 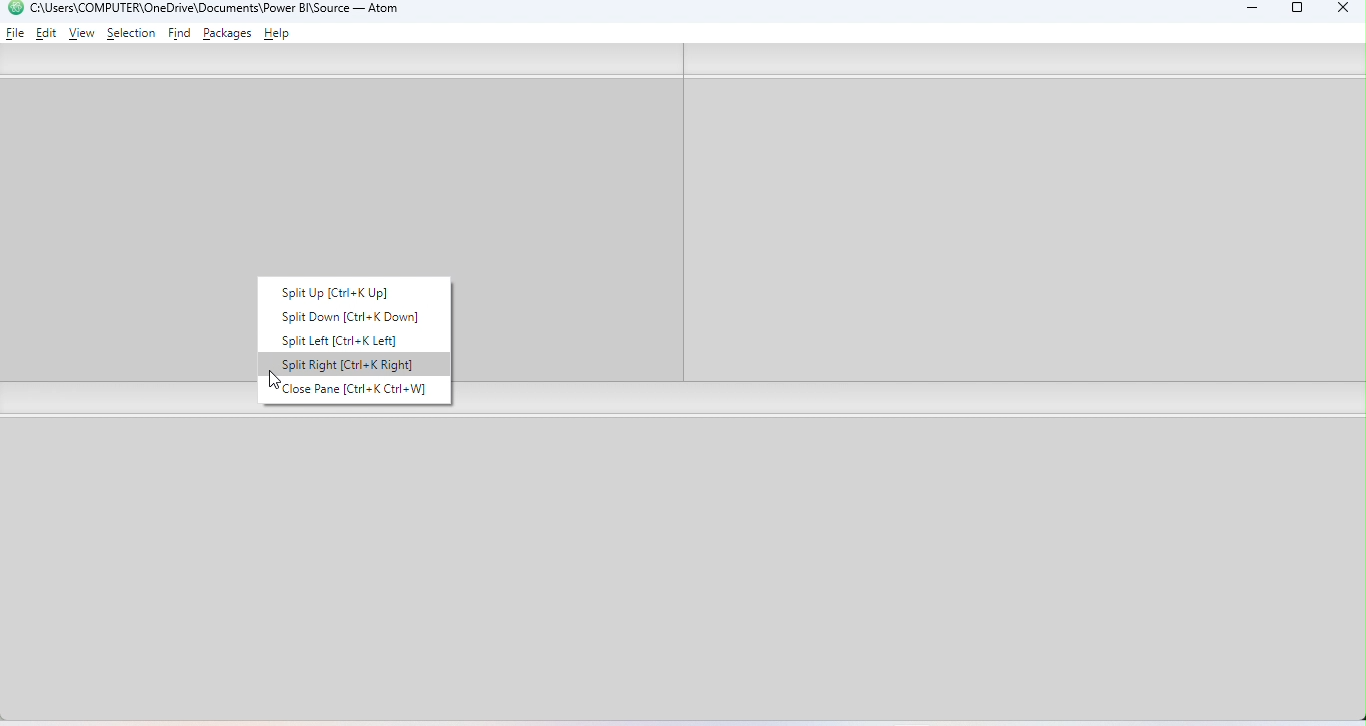 I want to click on Split Up [Ctri+K Up], so click(x=352, y=291).